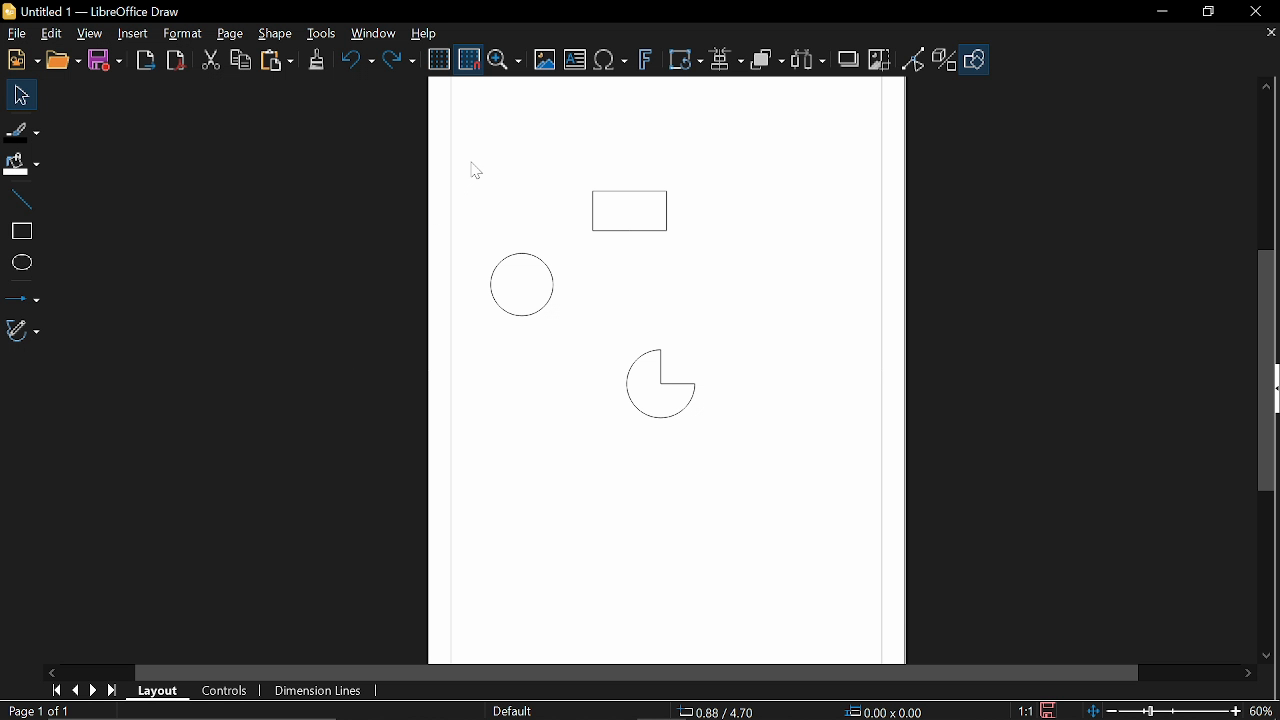 This screenshot has width=1280, height=720. Describe the element at coordinates (54, 691) in the screenshot. I see `First page` at that location.